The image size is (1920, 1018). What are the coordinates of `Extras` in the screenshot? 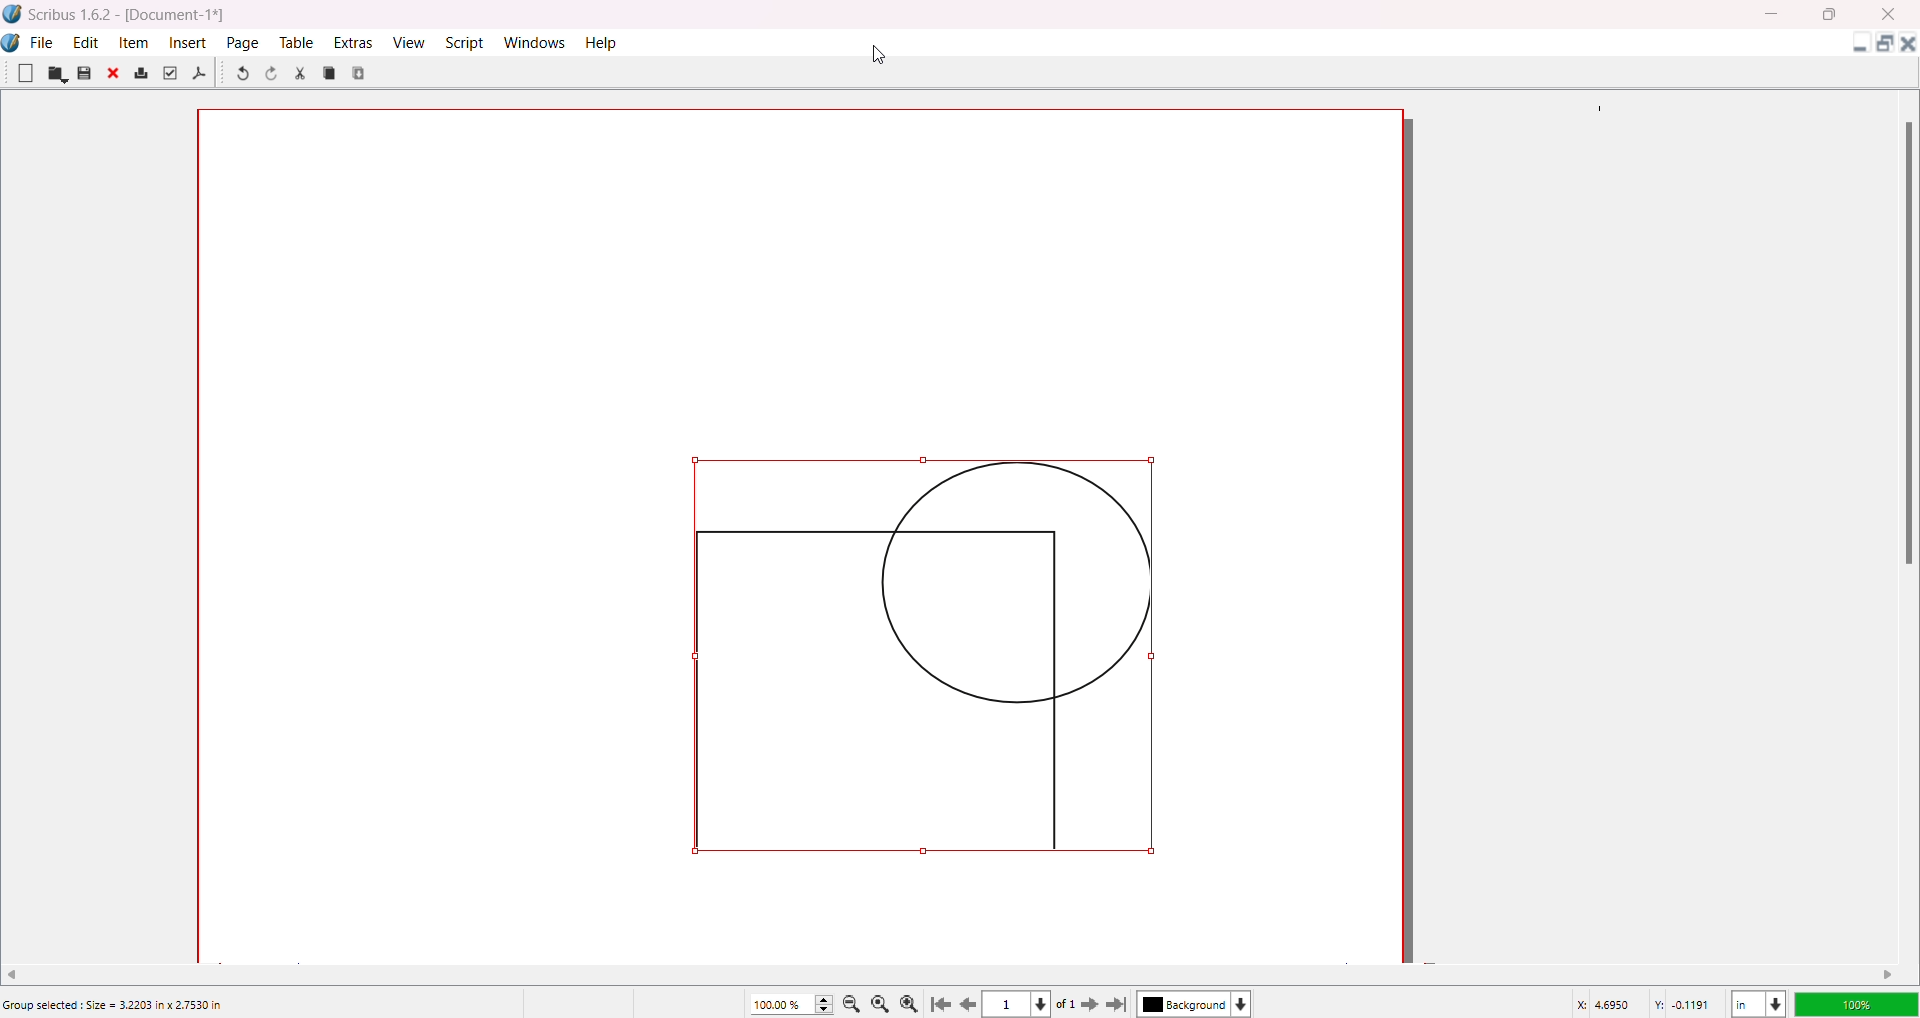 It's located at (354, 42).